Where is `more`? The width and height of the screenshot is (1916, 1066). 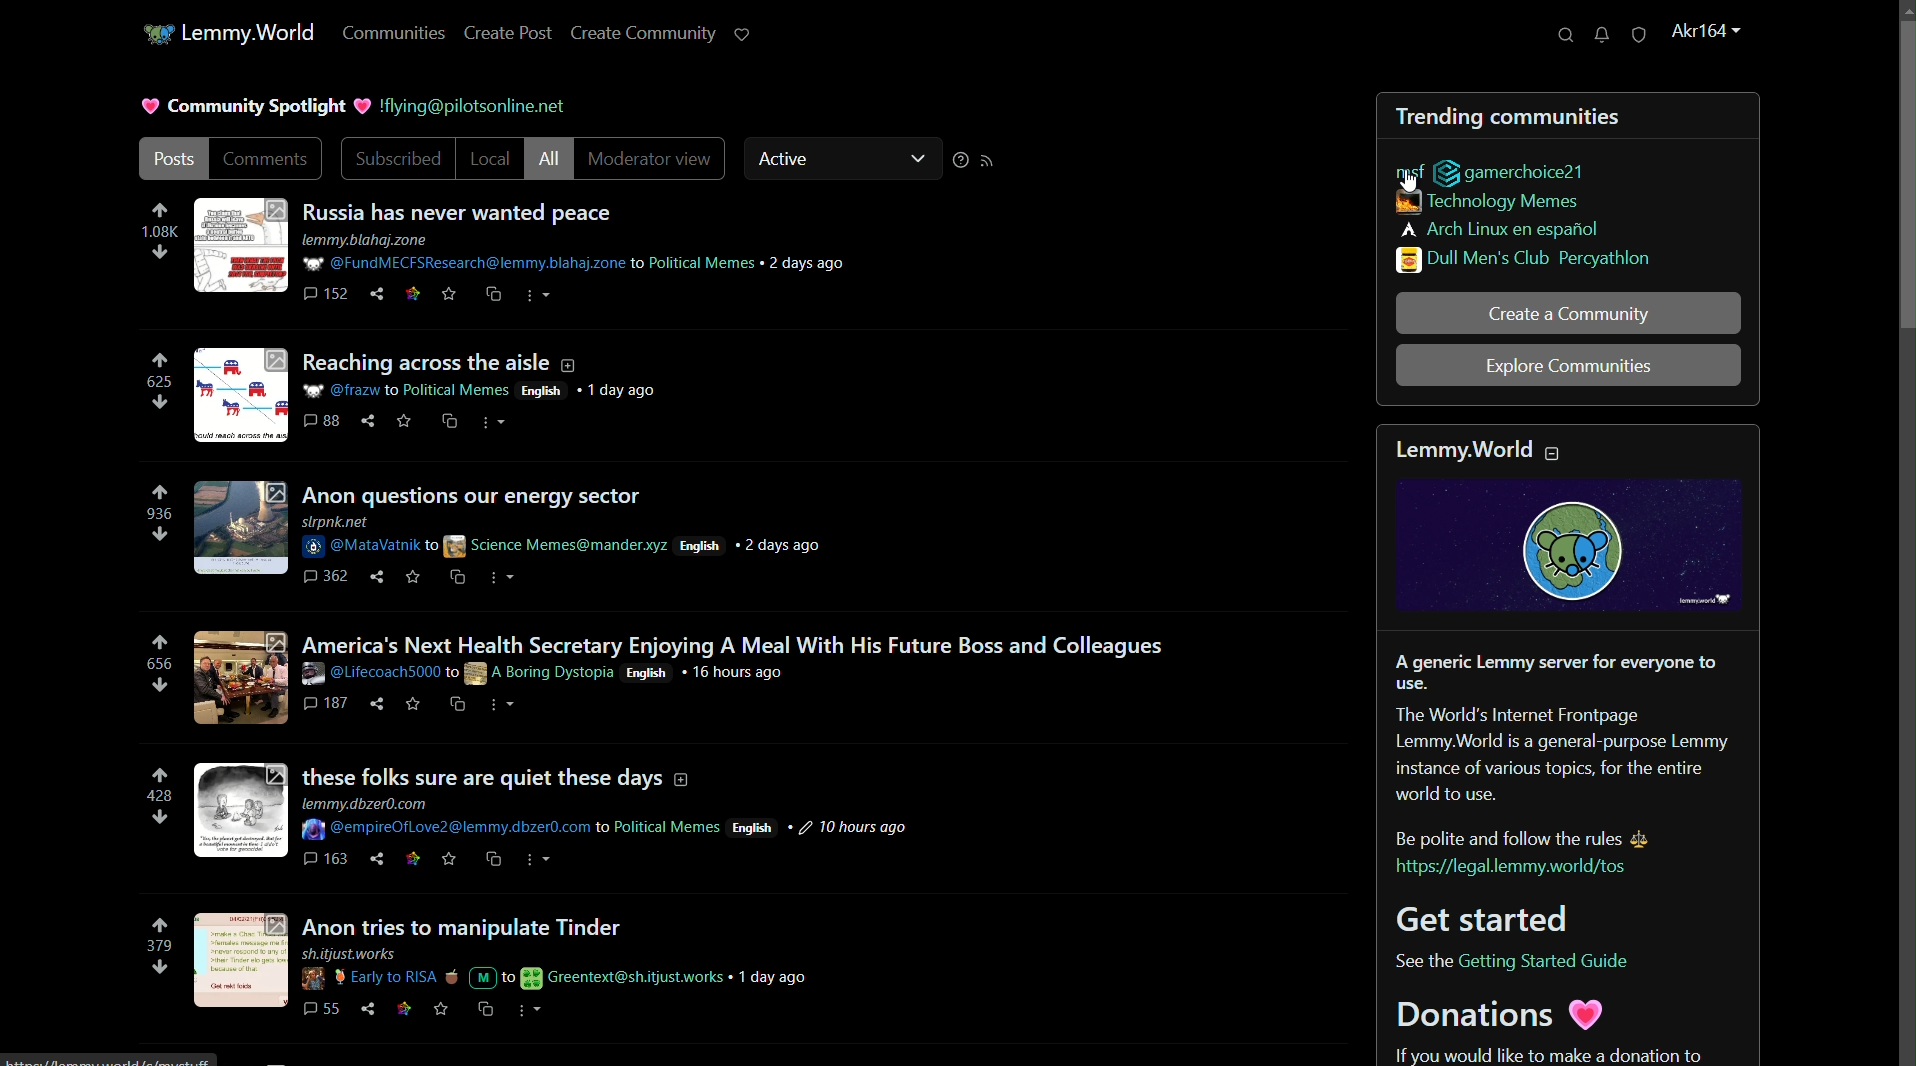
more is located at coordinates (497, 702).